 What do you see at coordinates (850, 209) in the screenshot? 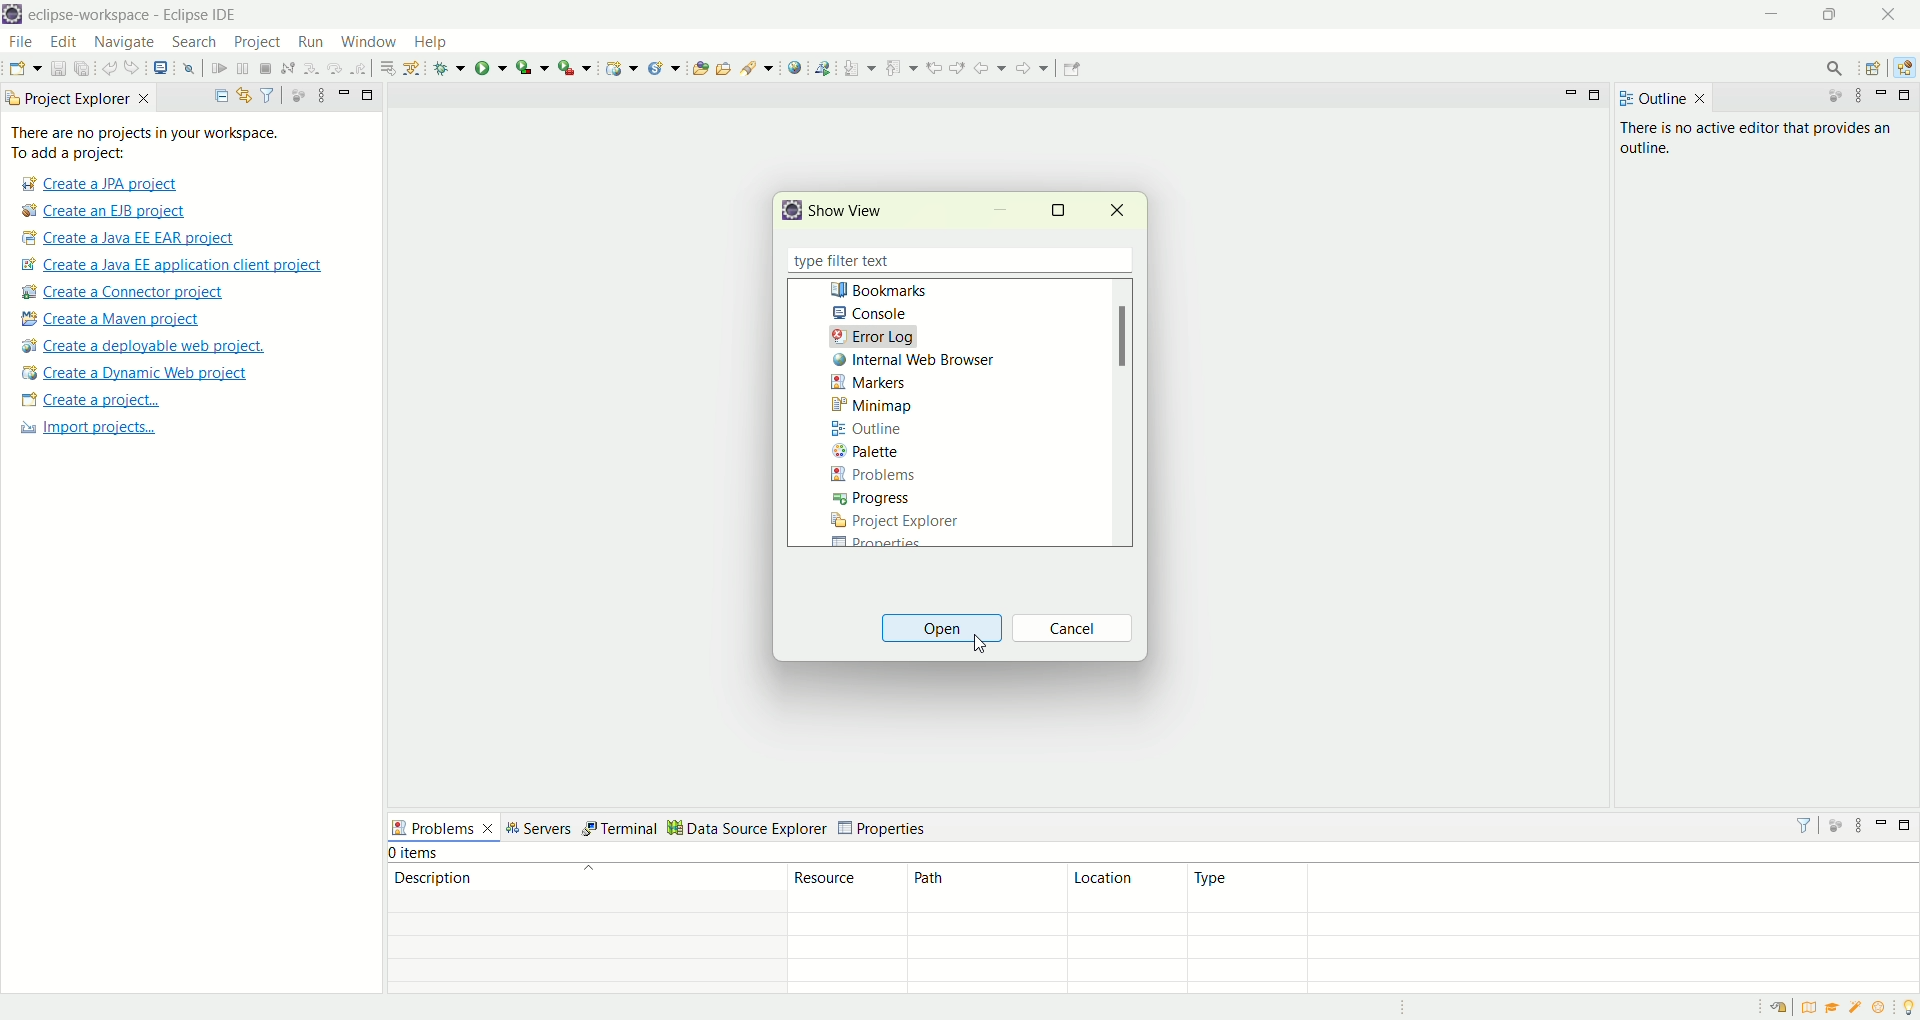
I see `show view` at bounding box center [850, 209].